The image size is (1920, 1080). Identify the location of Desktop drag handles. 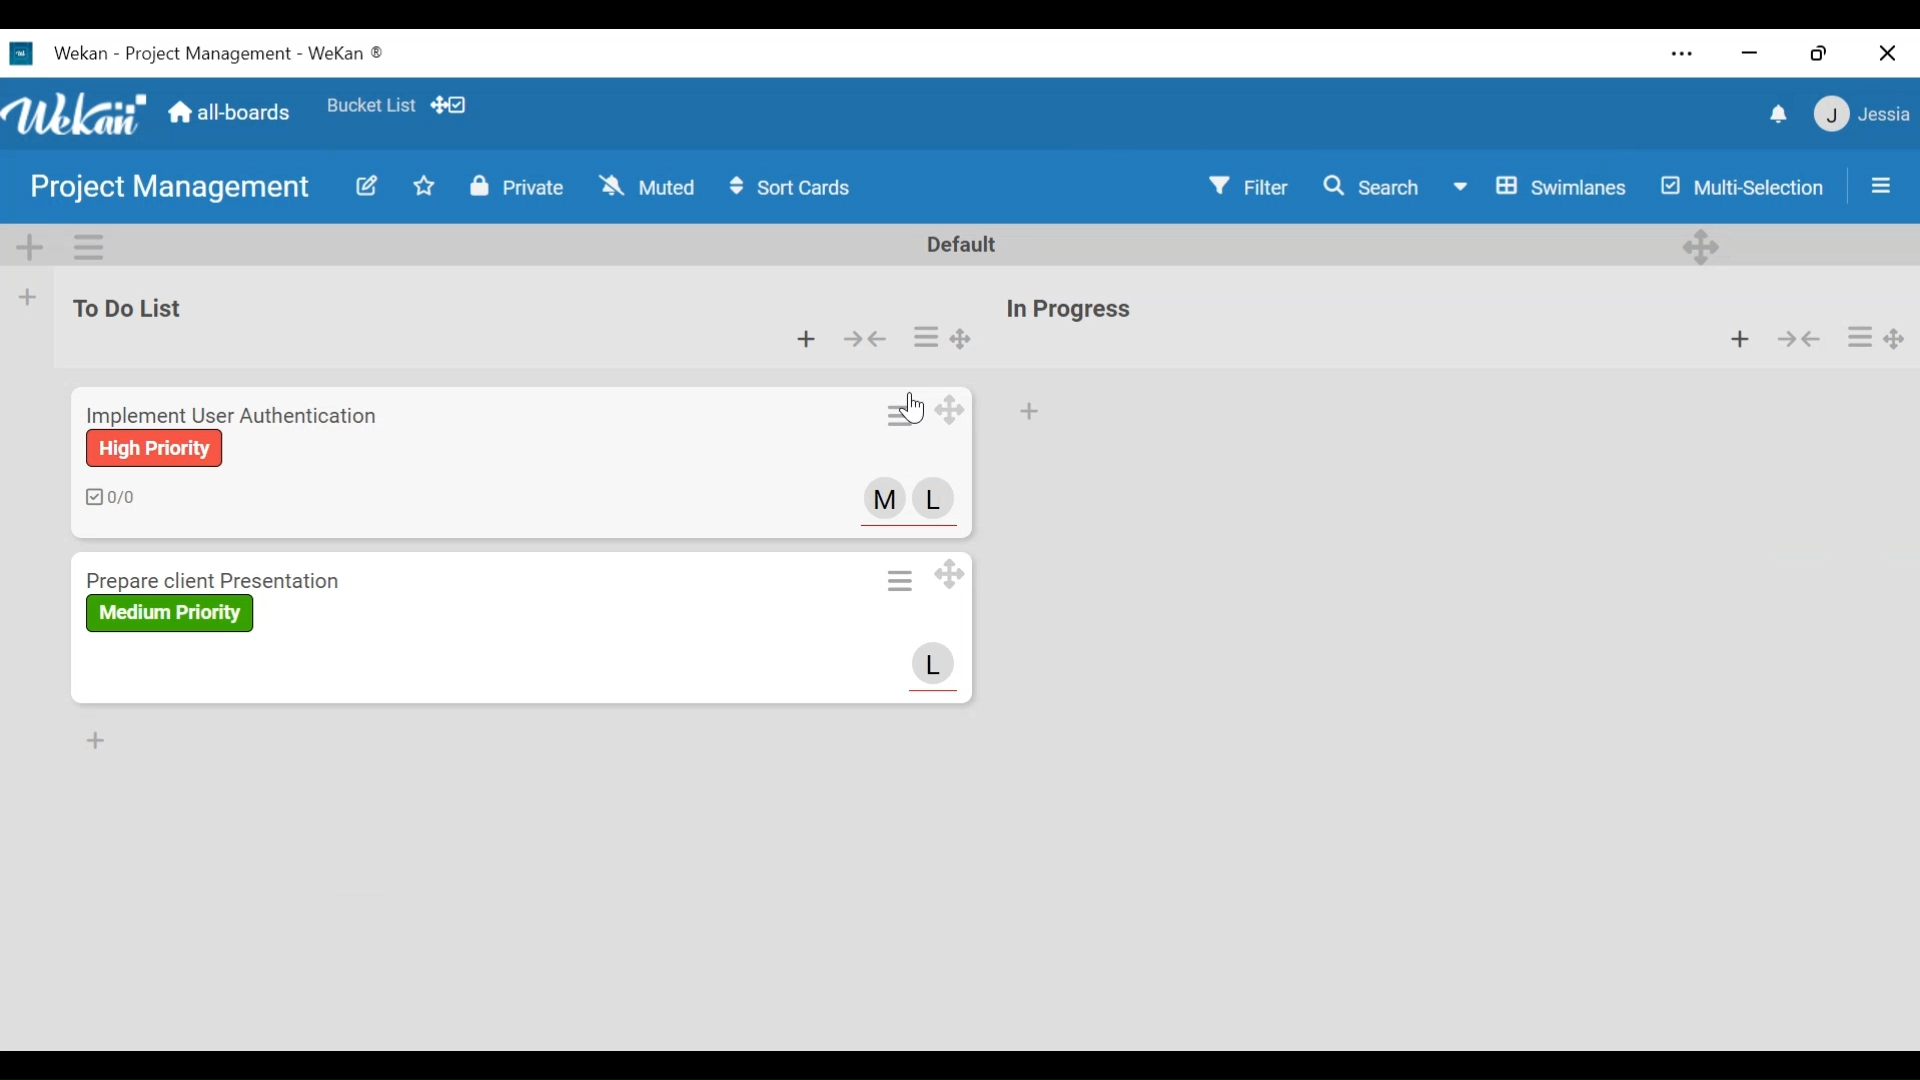
(1700, 246).